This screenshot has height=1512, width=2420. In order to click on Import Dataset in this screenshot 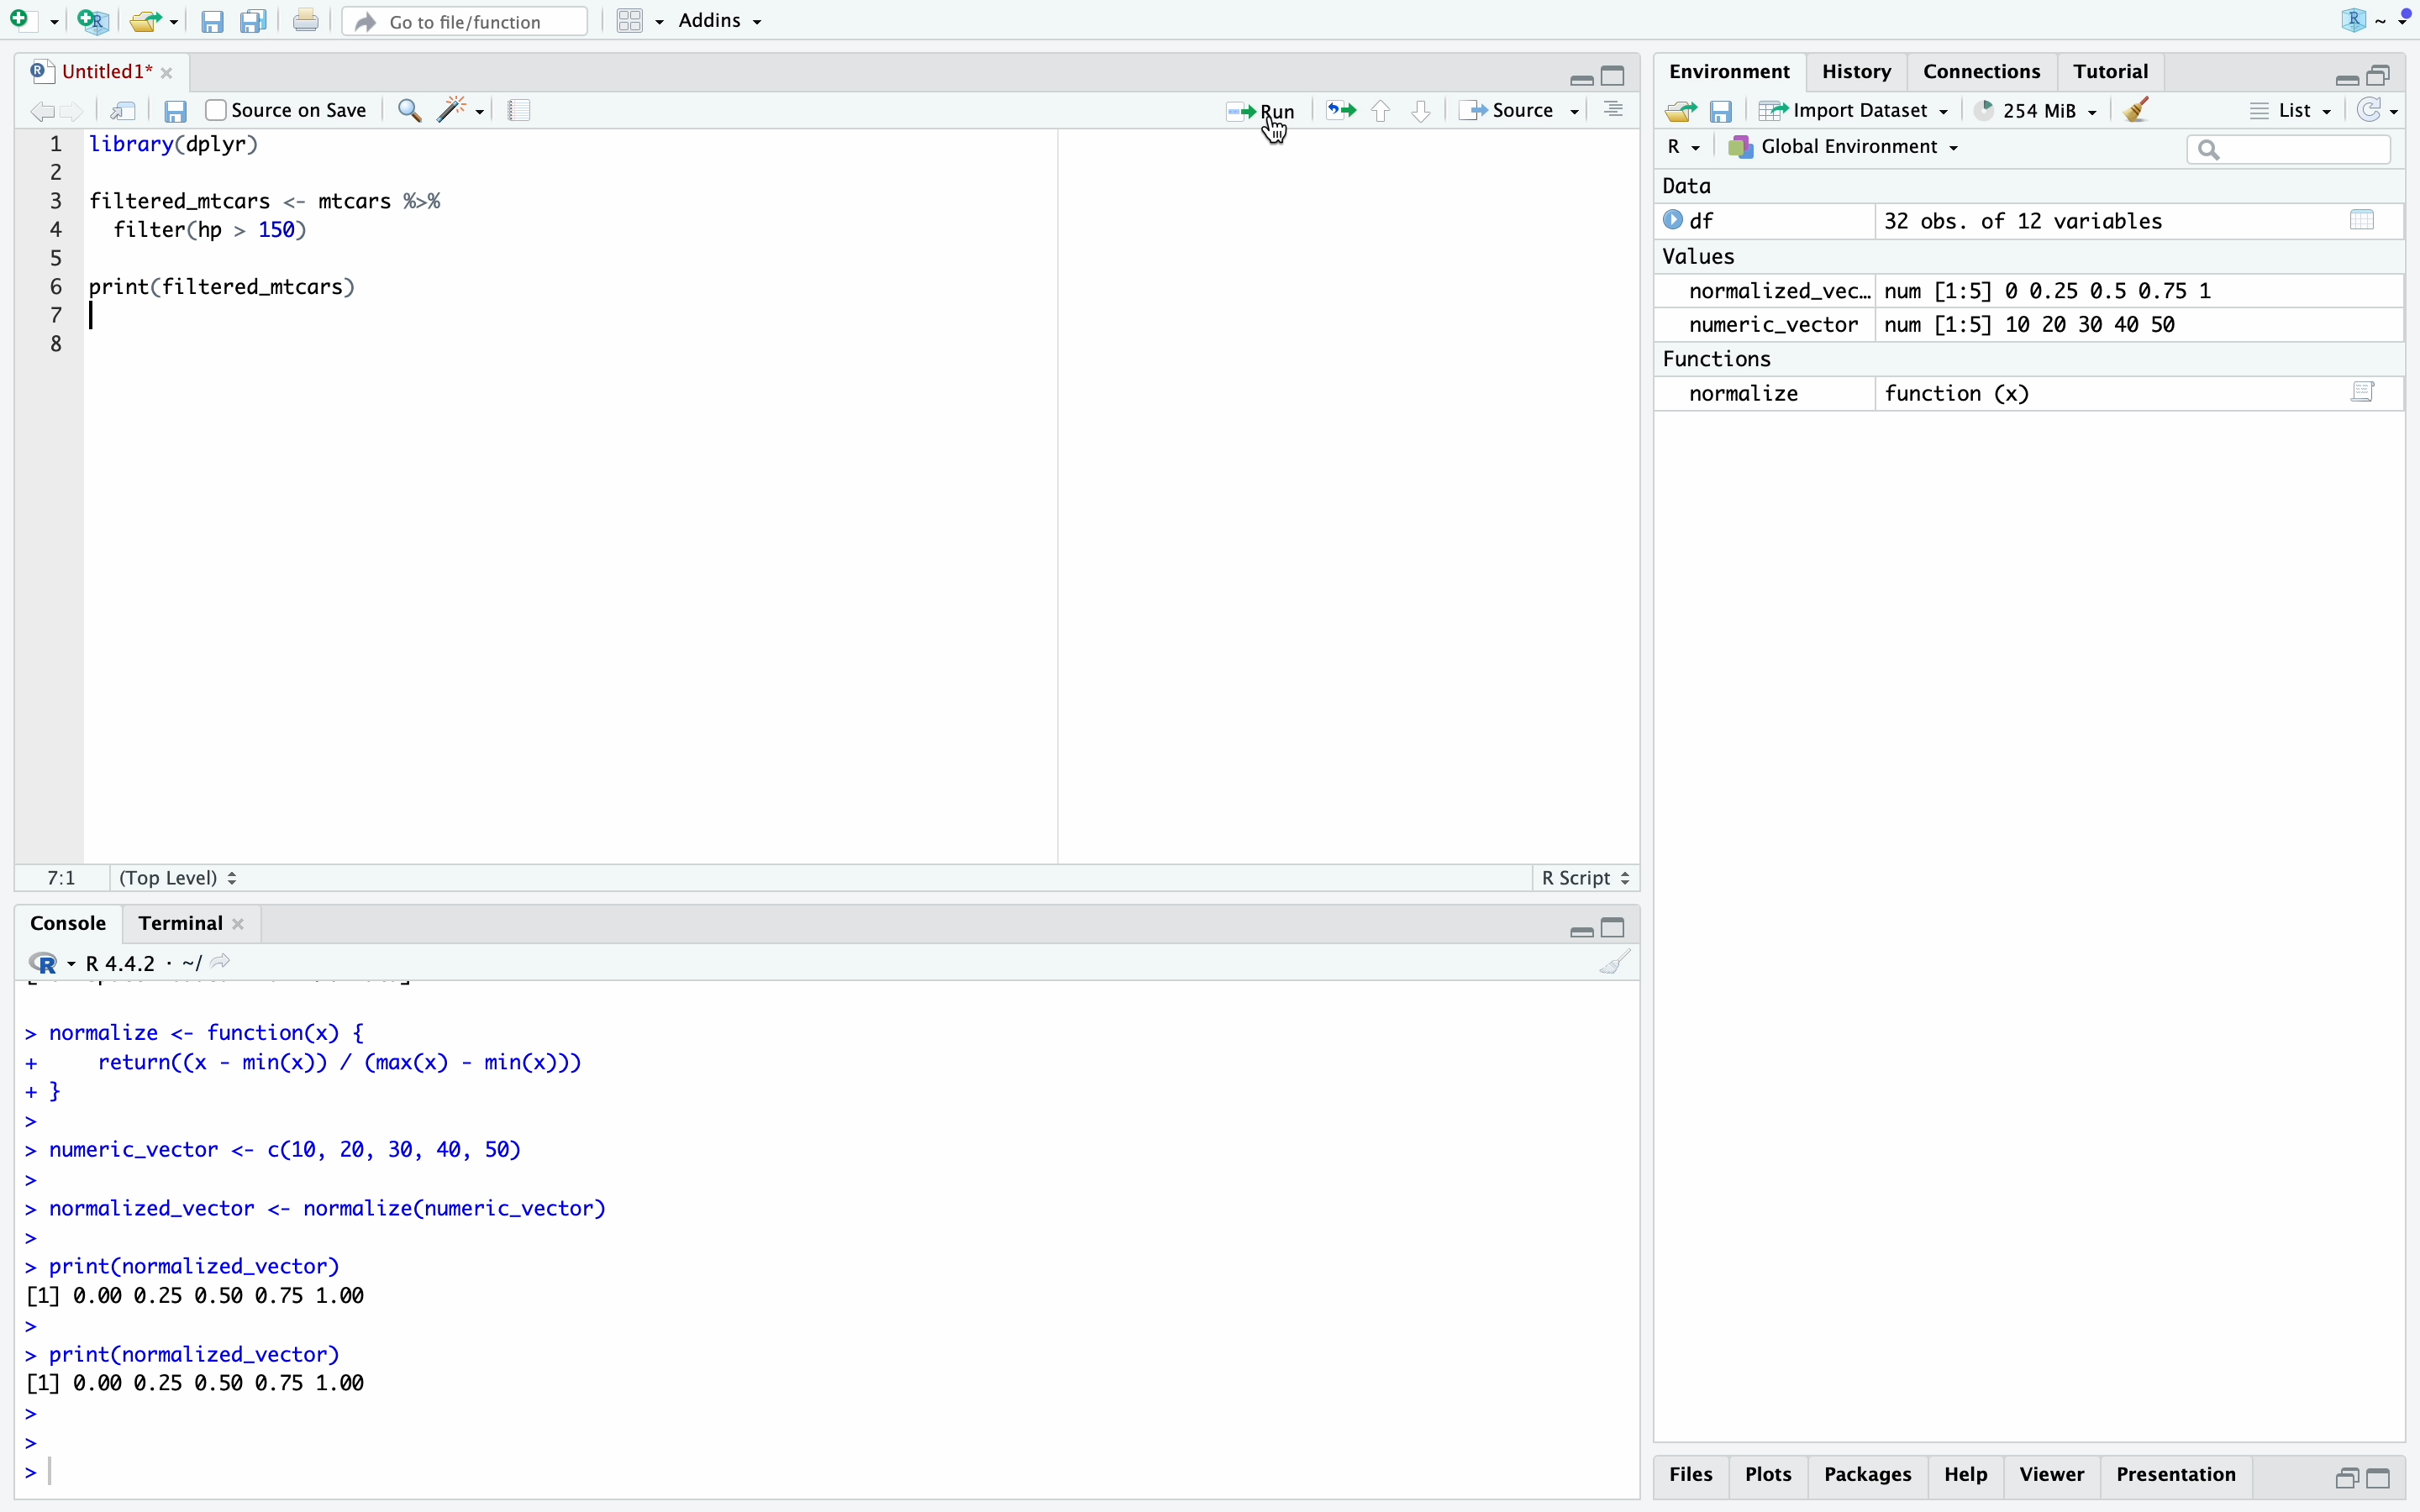, I will do `click(1858, 110)`.